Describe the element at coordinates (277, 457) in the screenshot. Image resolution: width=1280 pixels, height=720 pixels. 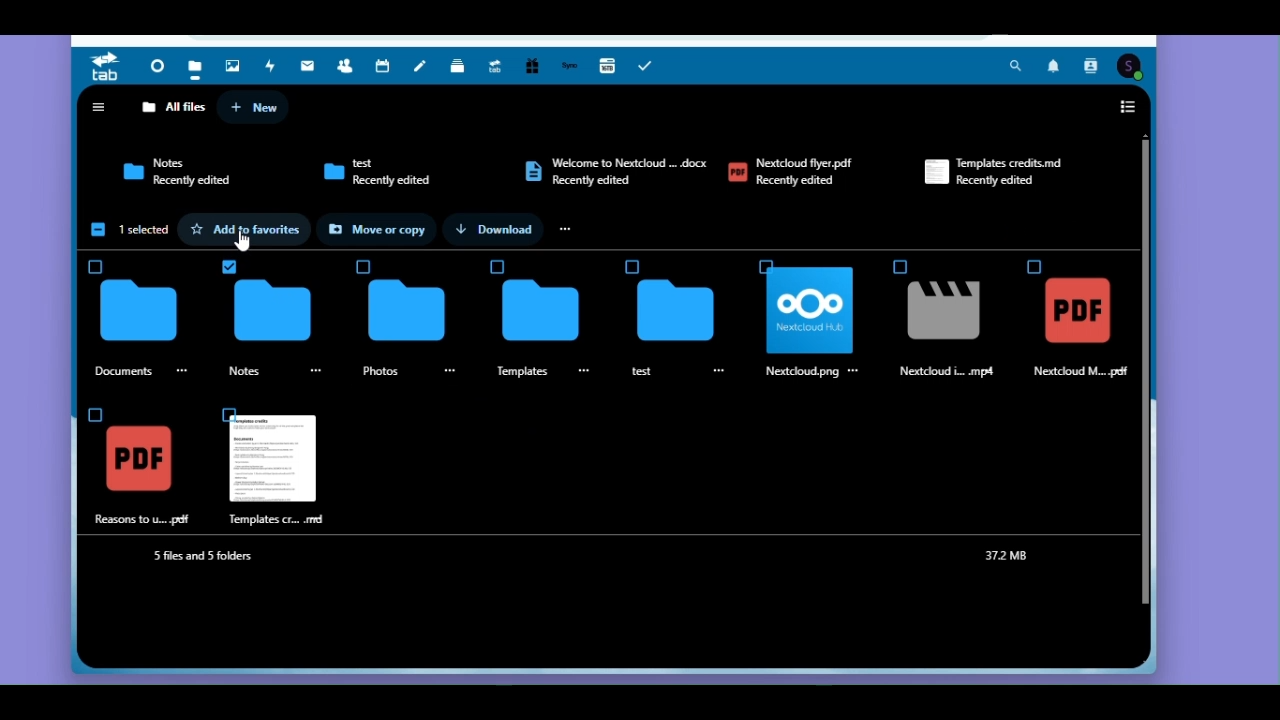
I see `Icon` at that location.